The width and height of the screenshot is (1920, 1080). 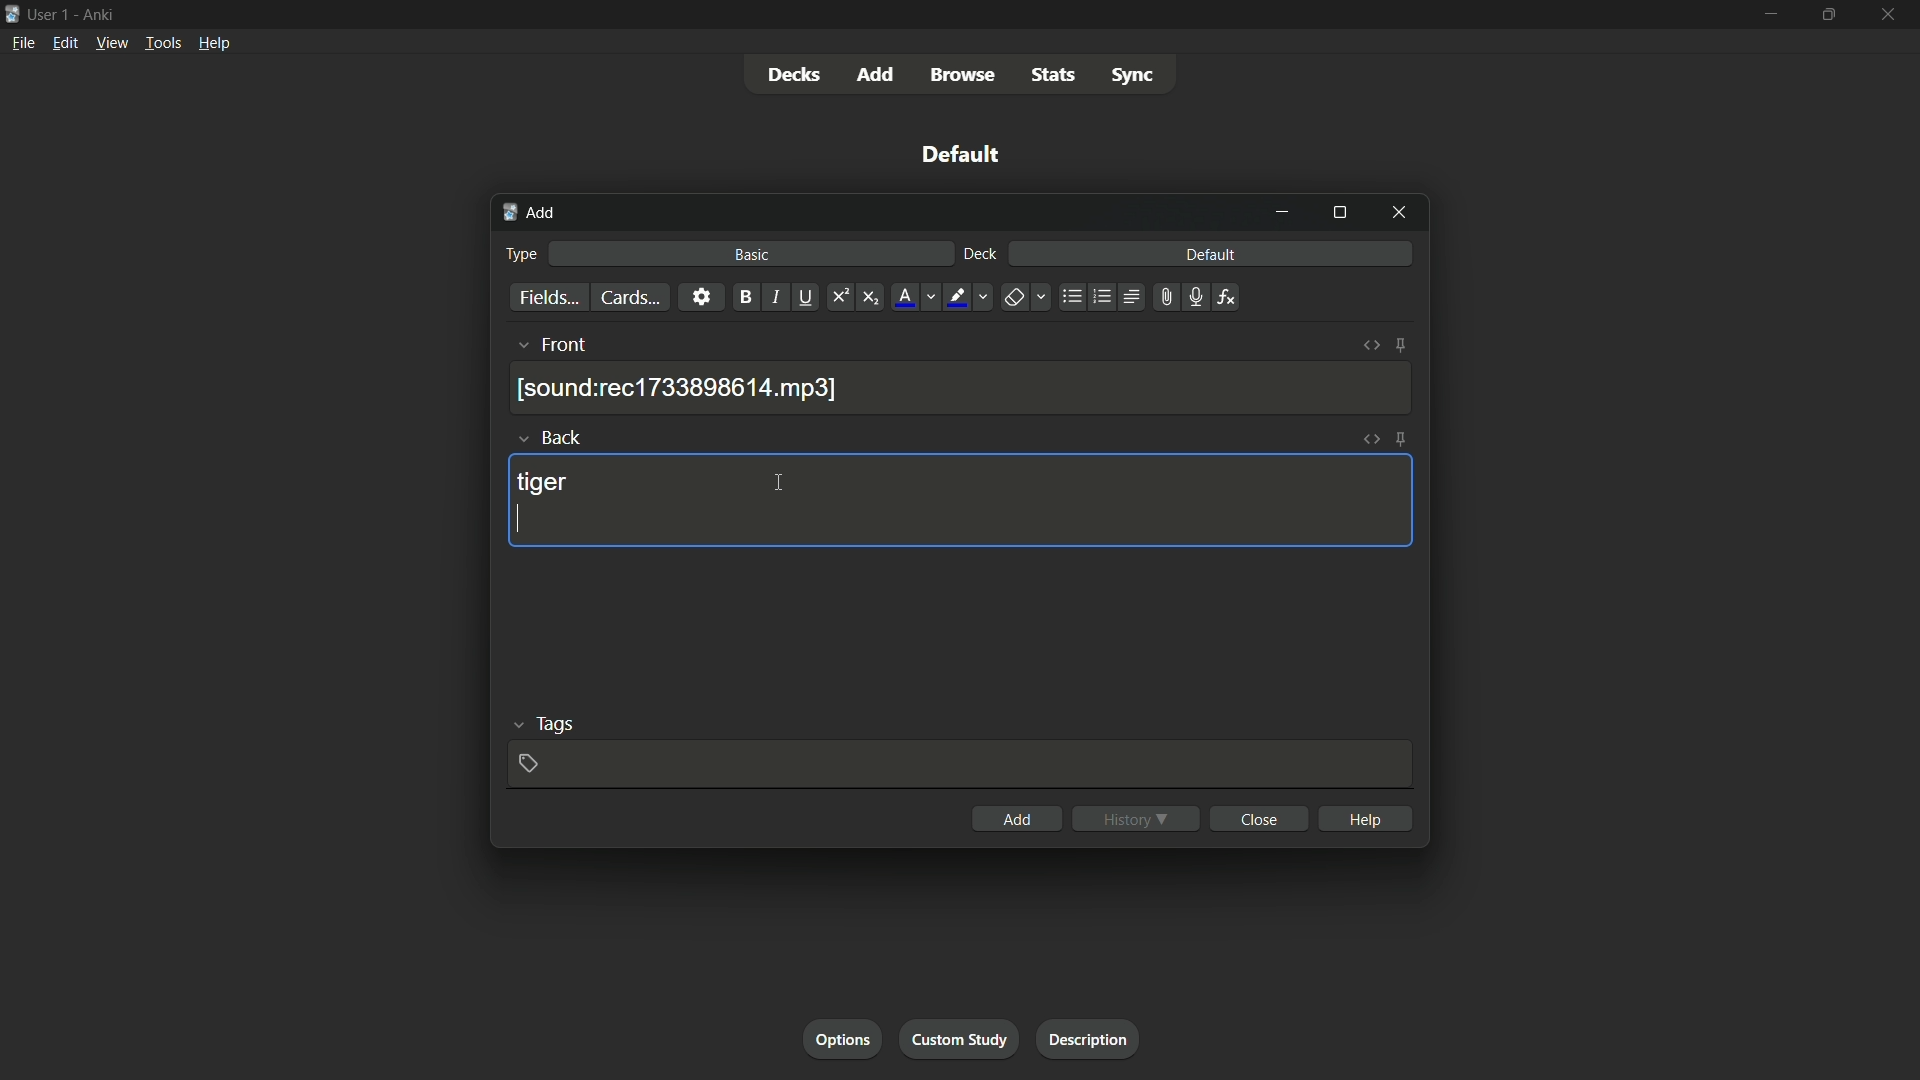 What do you see at coordinates (1210, 255) in the screenshot?
I see `default` at bounding box center [1210, 255].